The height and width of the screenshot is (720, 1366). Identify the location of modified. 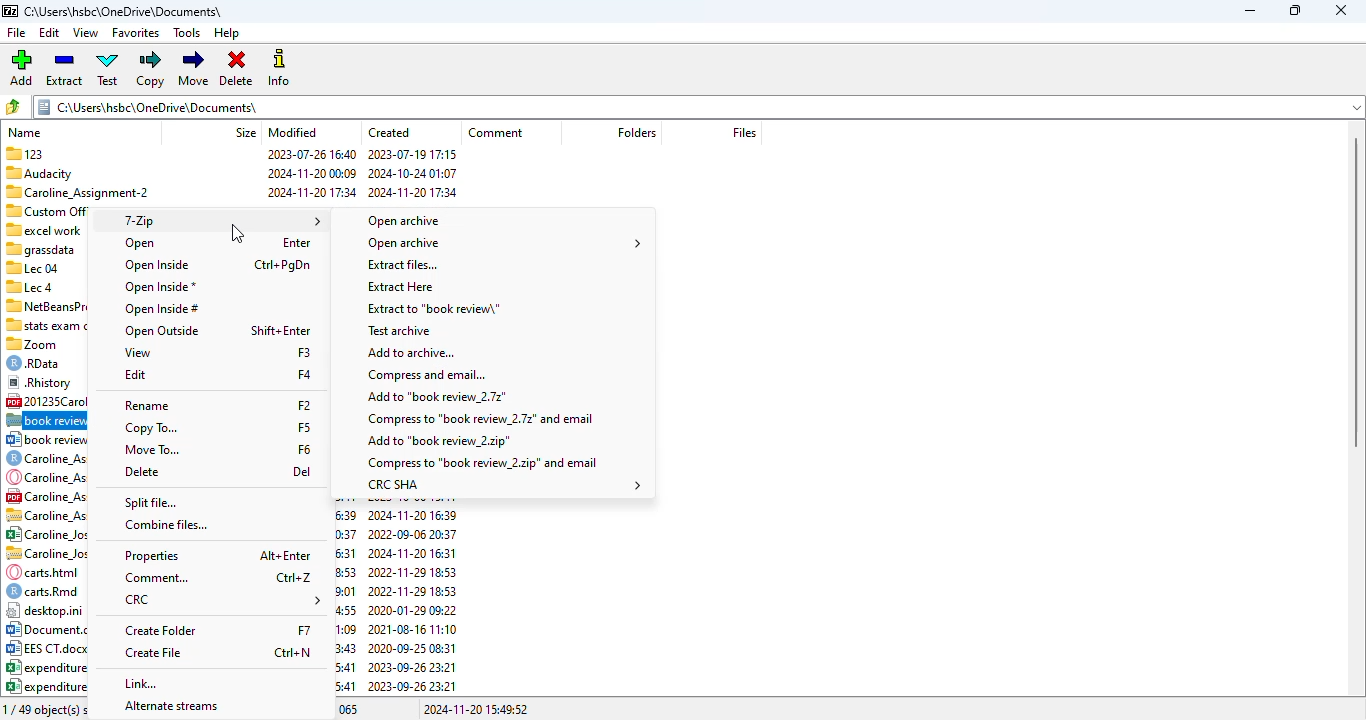
(292, 132).